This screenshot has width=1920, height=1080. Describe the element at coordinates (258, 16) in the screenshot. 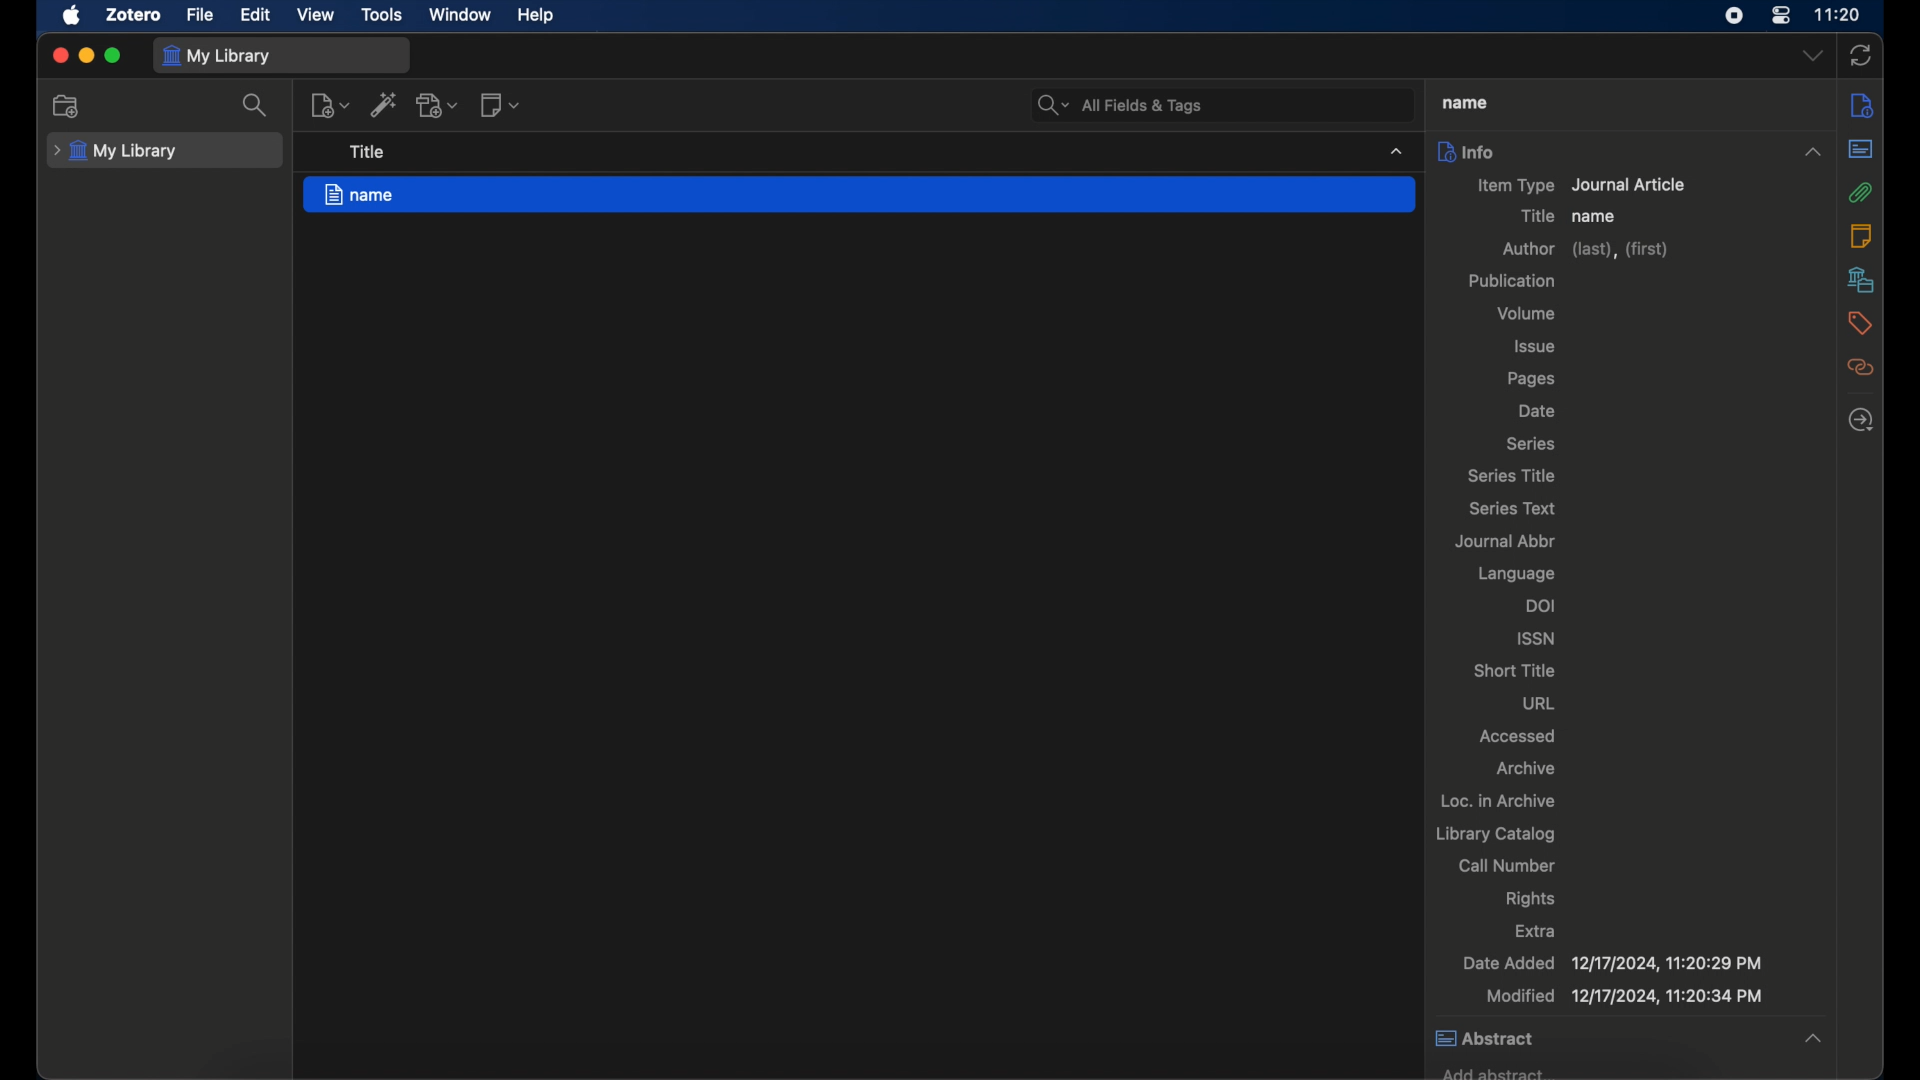

I see `edit` at that location.